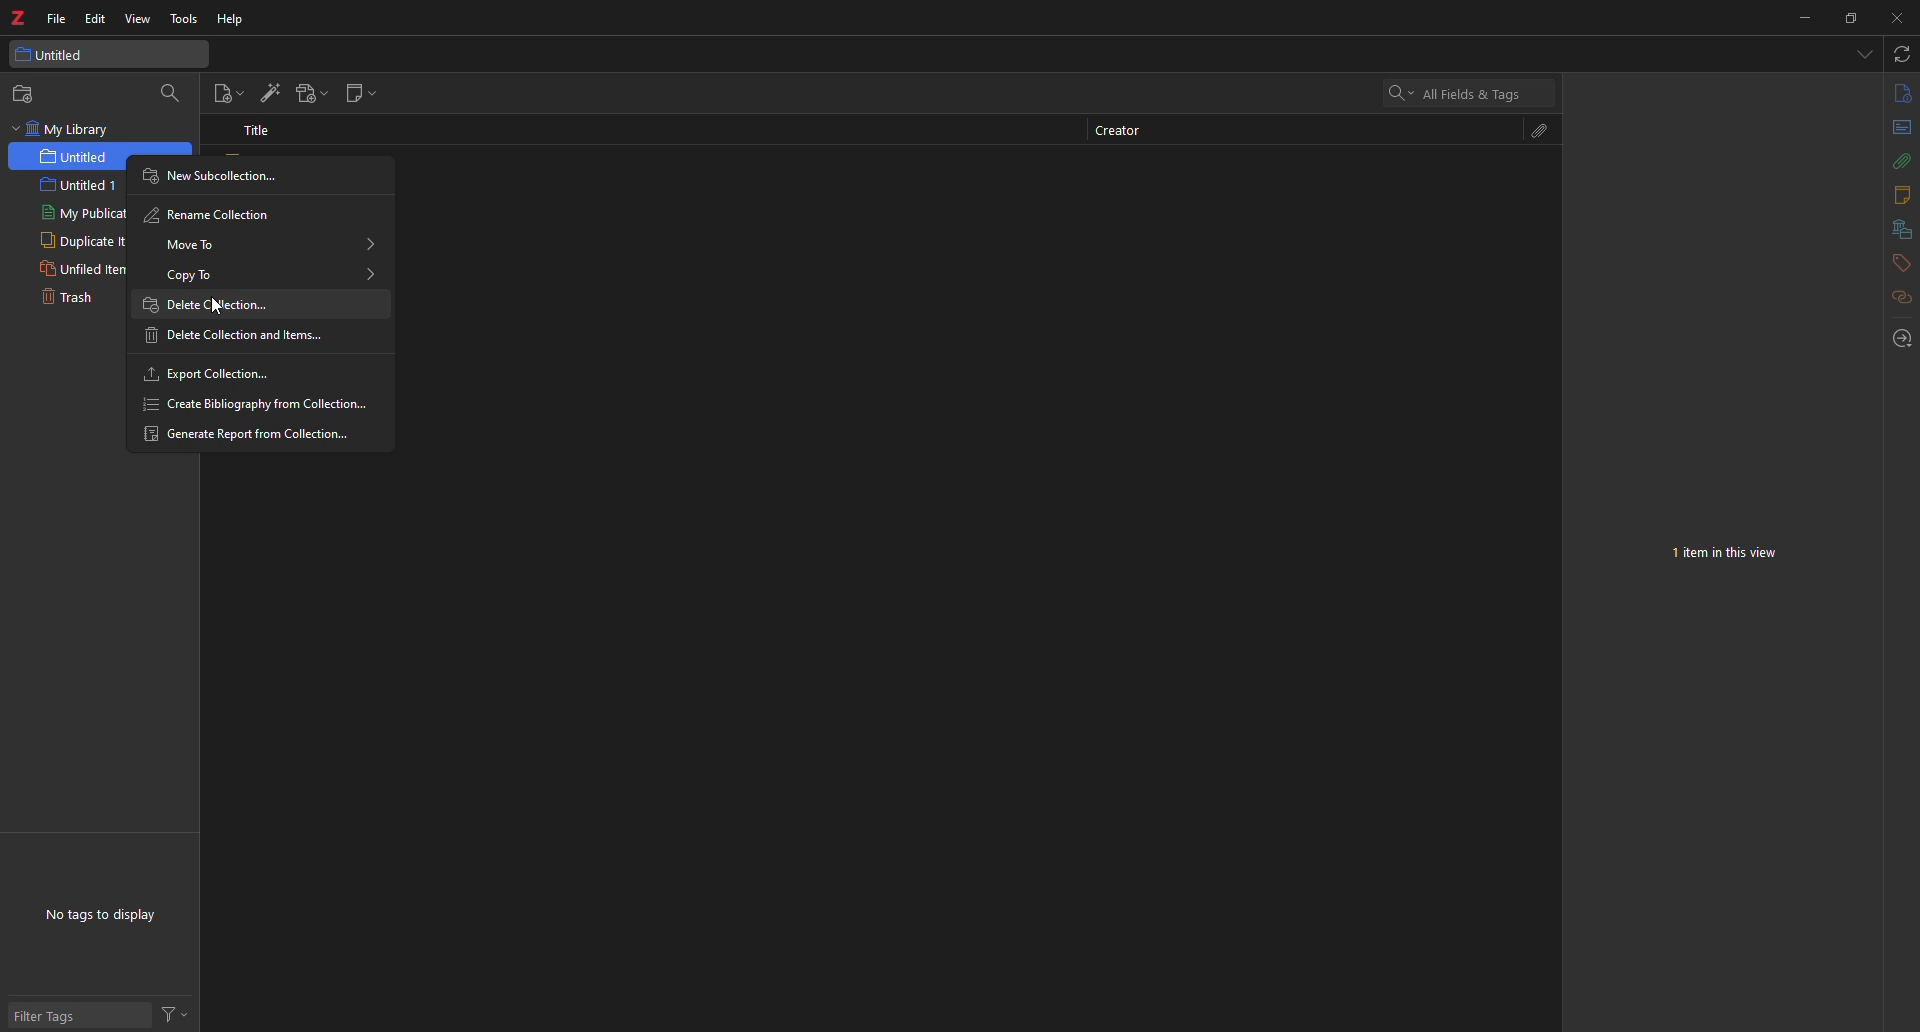 This screenshot has height=1032, width=1920. What do you see at coordinates (27, 94) in the screenshot?
I see `new collection` at bounding box center [27, 94].